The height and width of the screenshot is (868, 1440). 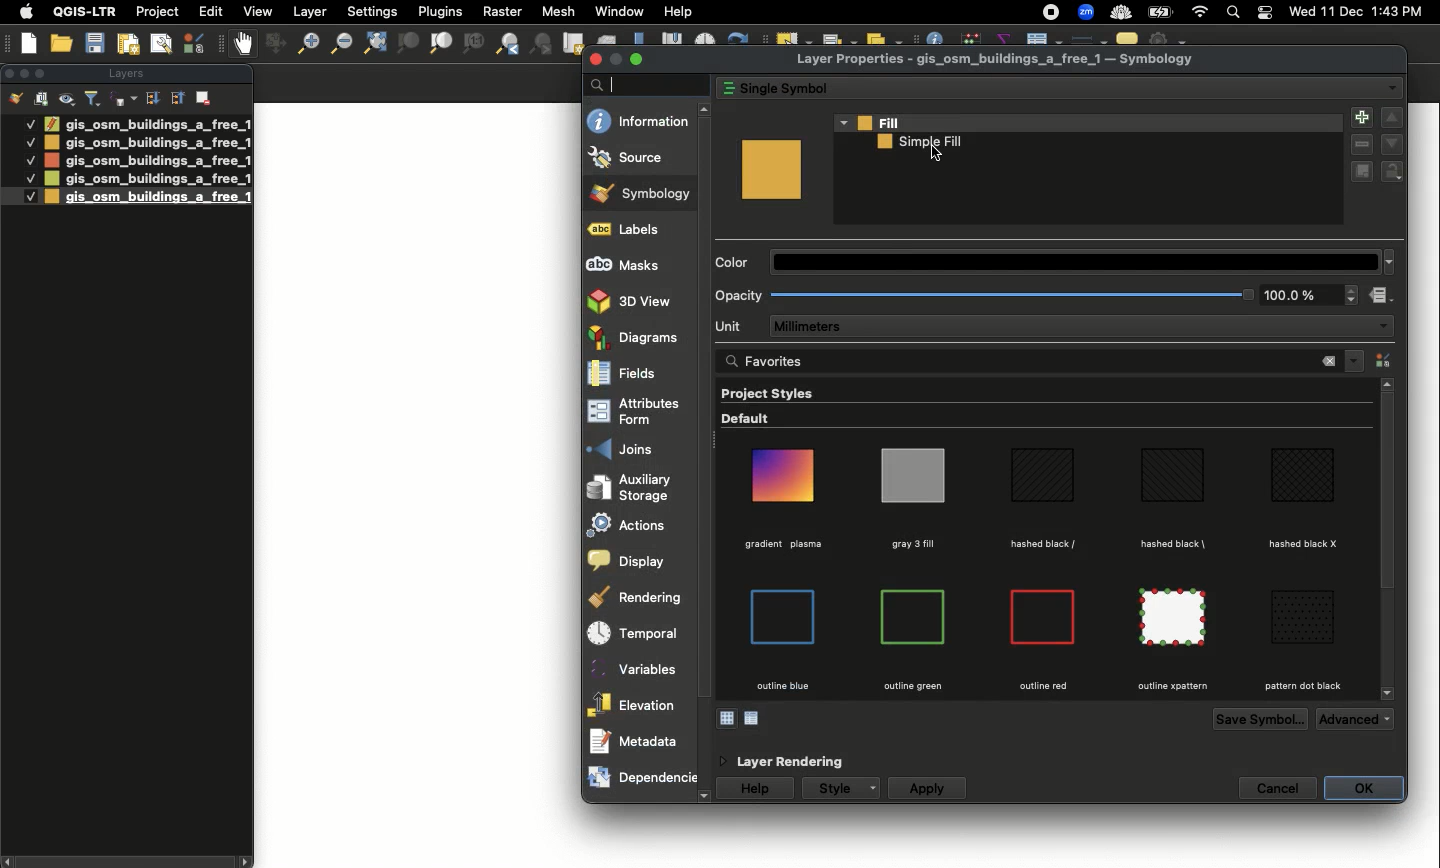 What do you see at coordinates (639, 120) in the screenshot?
I see `Information` at bounding box center [639, 120].